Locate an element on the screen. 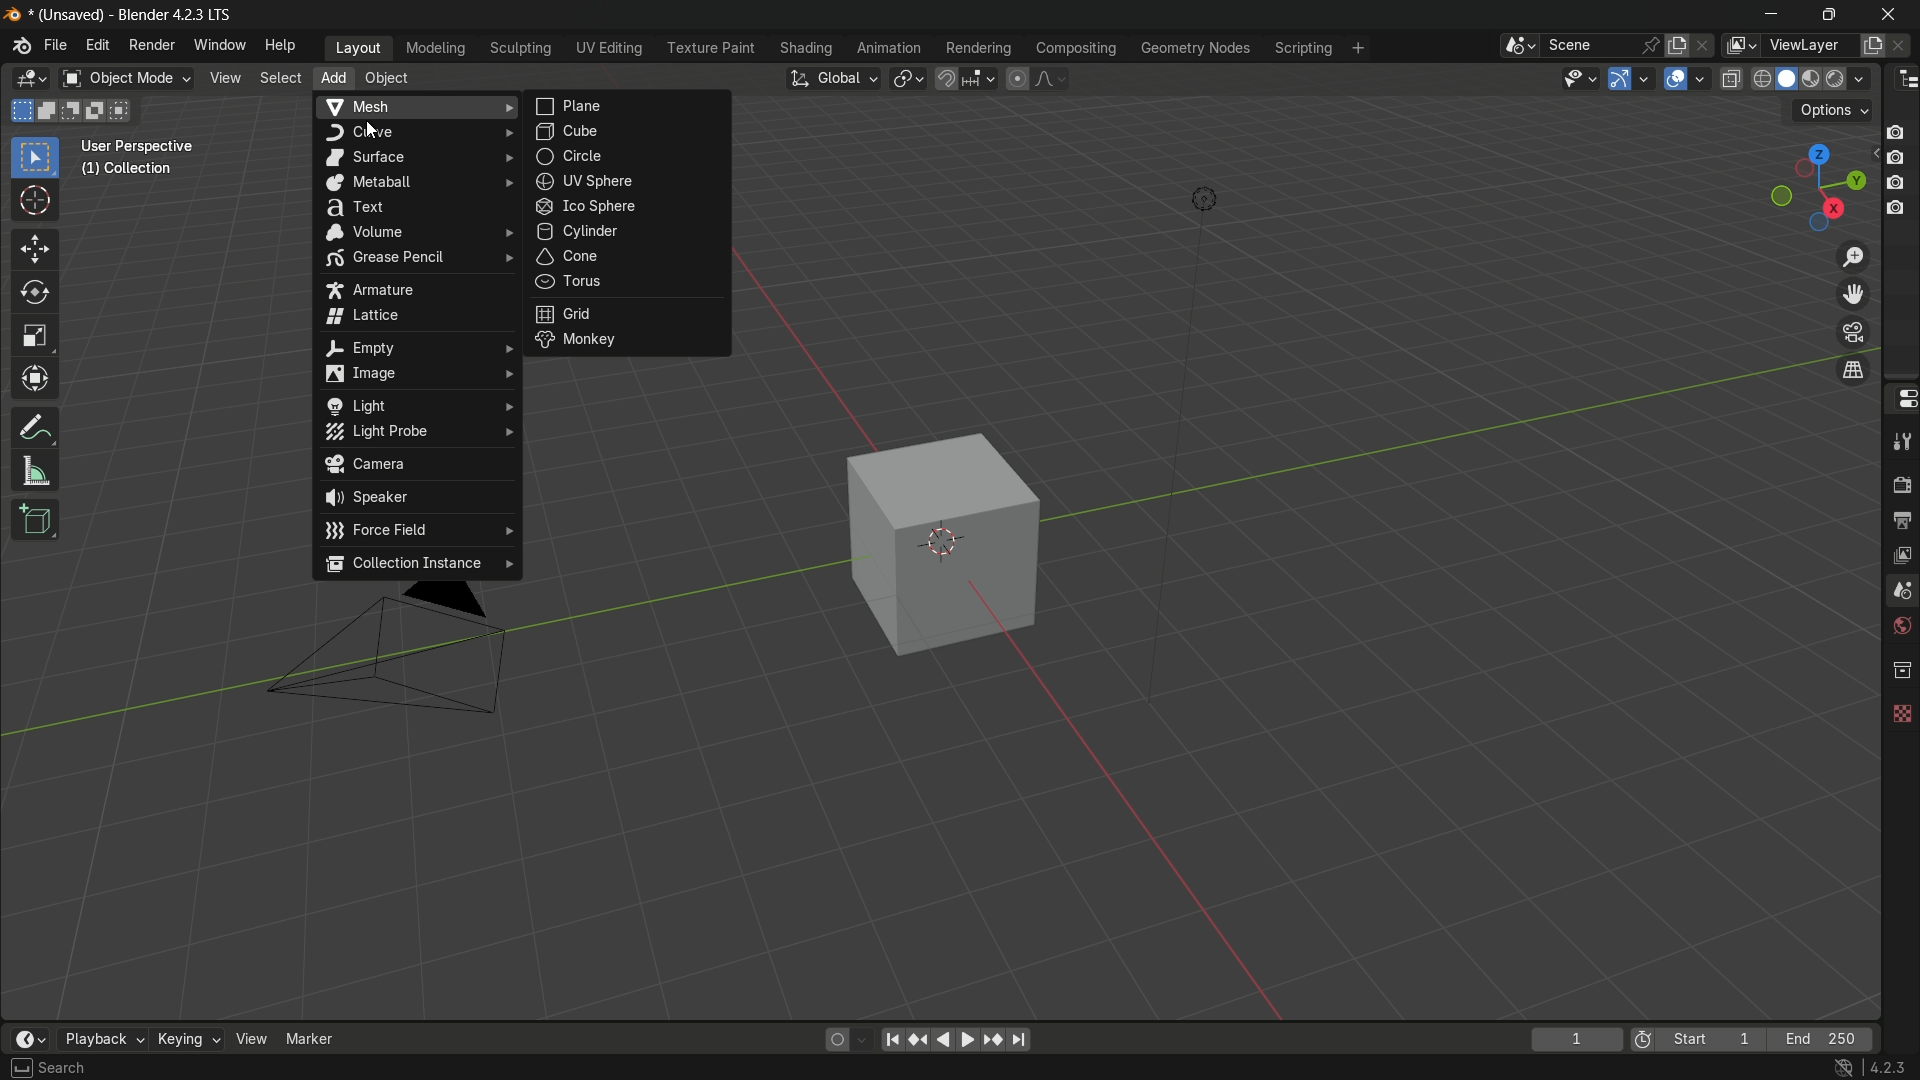  empty is located at coordinates (415, 347).